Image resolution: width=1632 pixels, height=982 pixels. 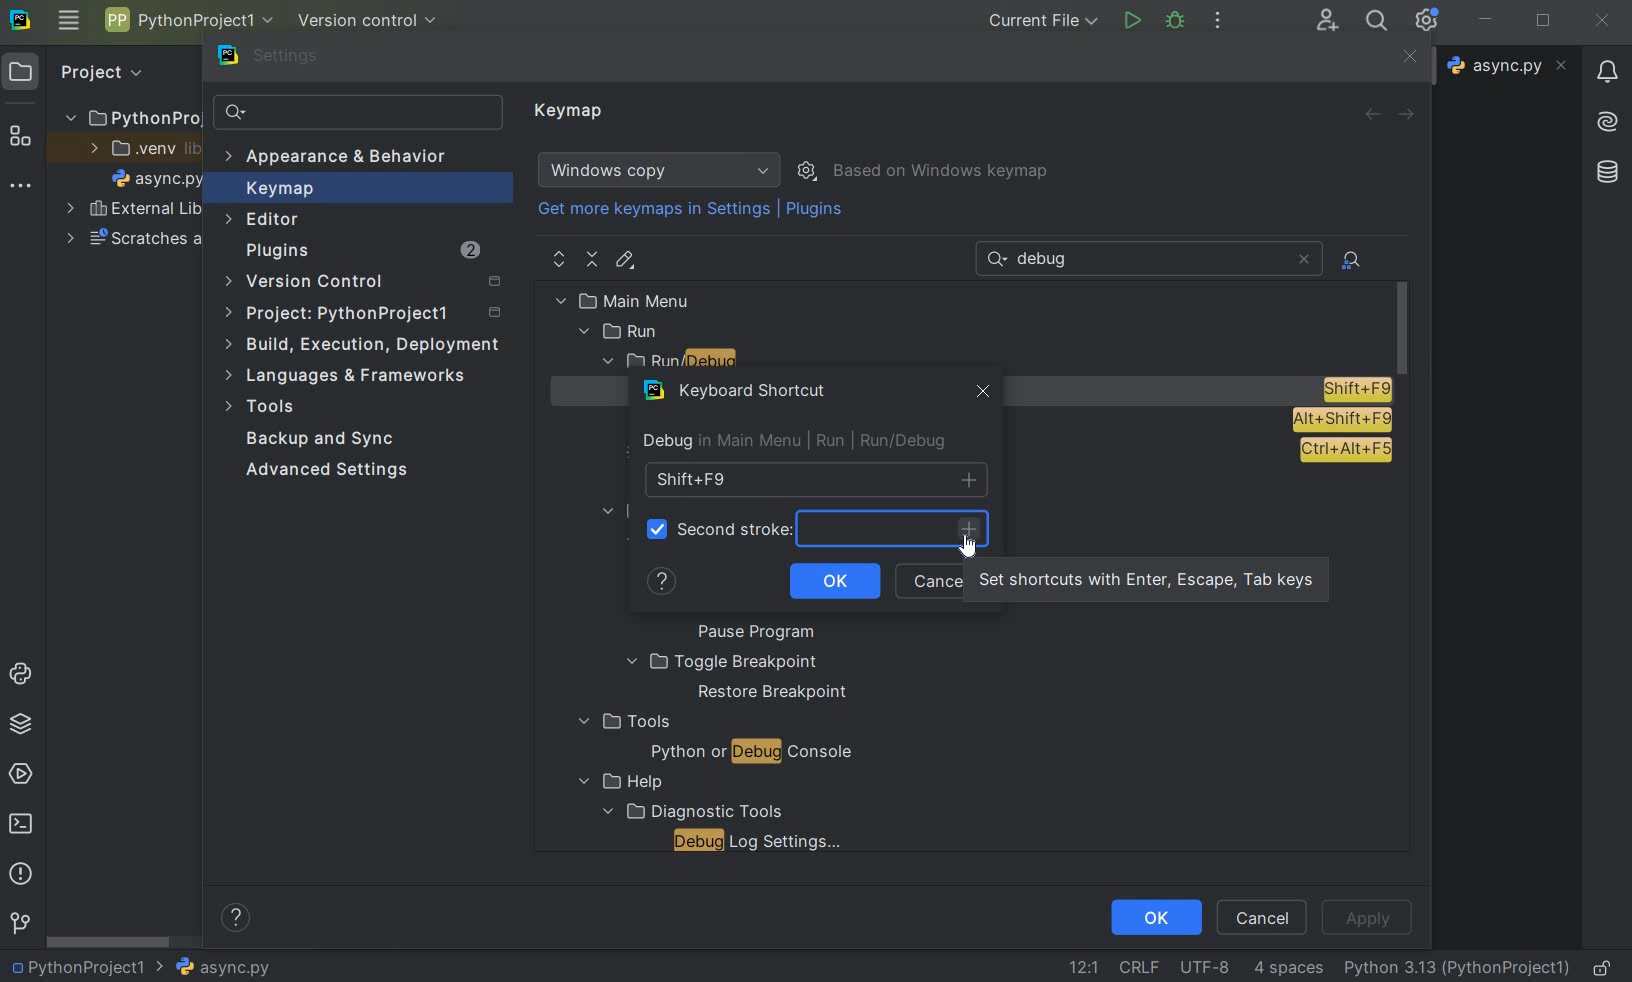 I want to click on project name, so click(x=75, y=967).